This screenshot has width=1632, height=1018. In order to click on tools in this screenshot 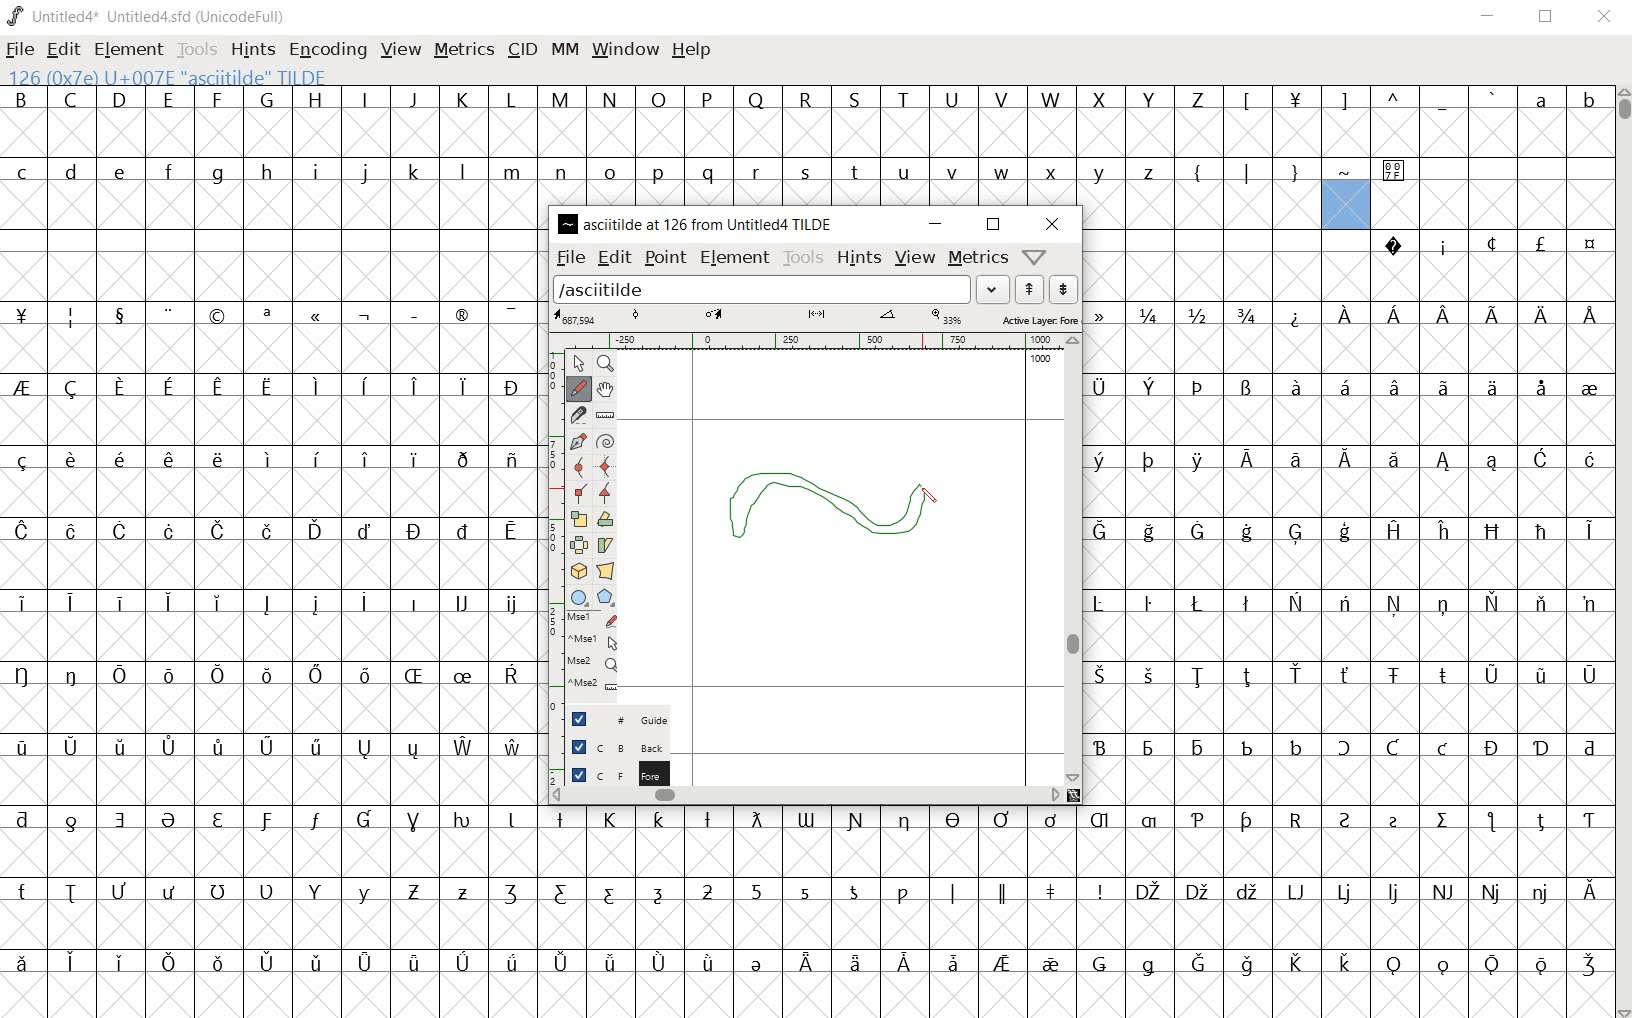, I will do `click(803, 259)`.